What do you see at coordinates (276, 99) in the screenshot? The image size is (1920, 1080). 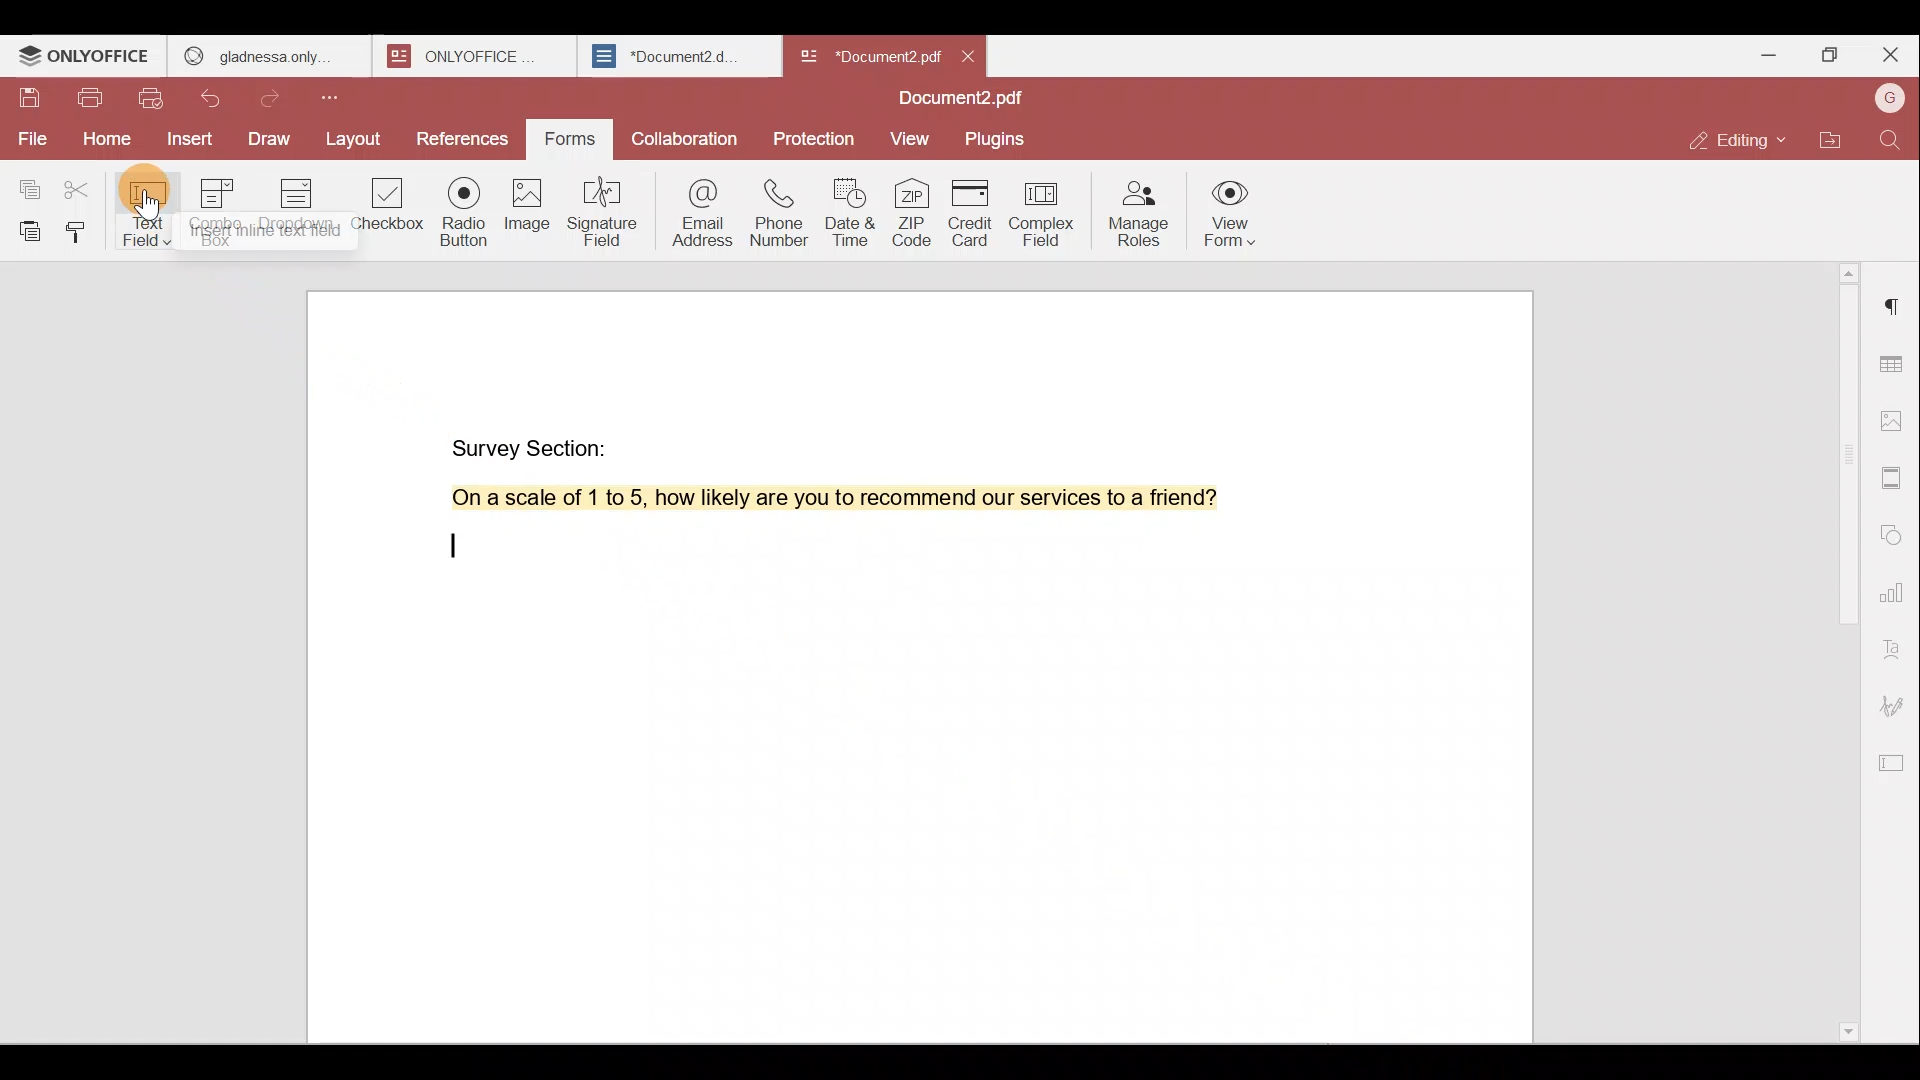 I see `Redo` at bounding box center [276, 99].